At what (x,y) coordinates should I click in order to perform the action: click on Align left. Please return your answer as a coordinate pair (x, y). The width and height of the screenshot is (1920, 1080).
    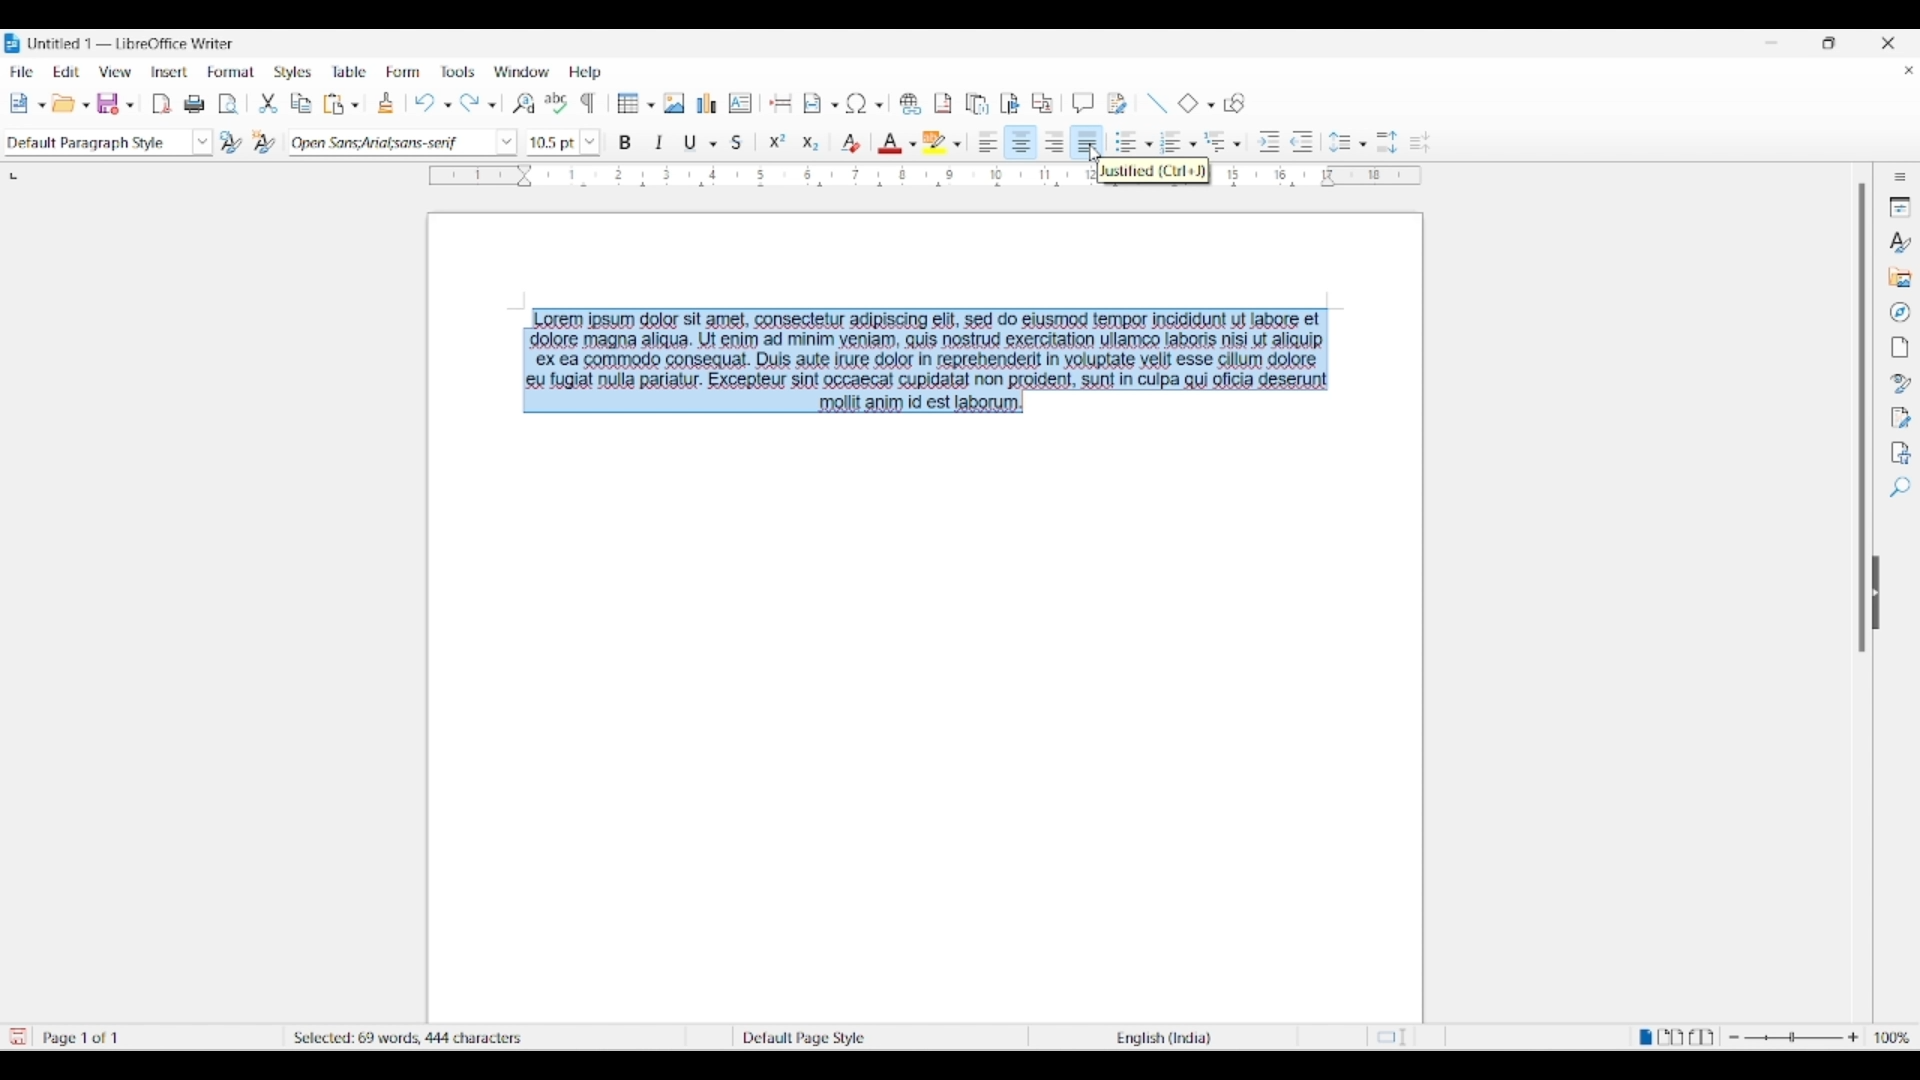
    Looking at the image, I should click on (989, 141).